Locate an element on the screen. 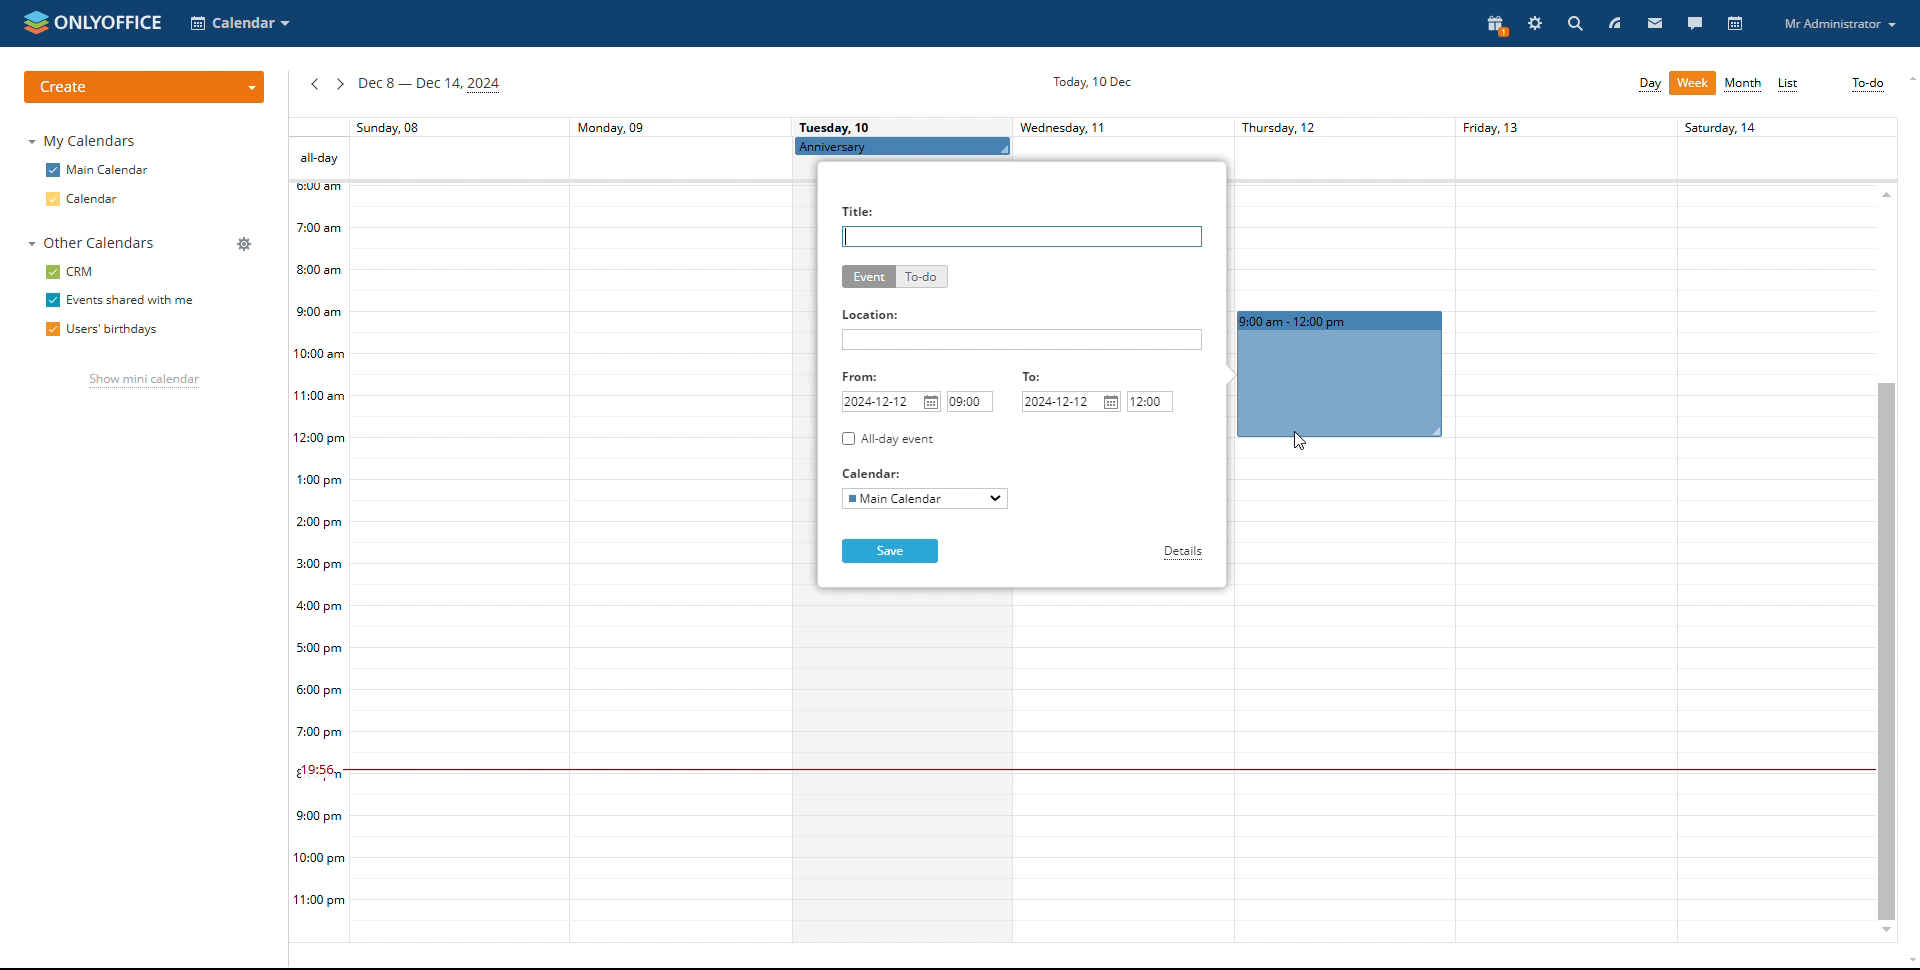  calendar is located at coordinates (97, 199).